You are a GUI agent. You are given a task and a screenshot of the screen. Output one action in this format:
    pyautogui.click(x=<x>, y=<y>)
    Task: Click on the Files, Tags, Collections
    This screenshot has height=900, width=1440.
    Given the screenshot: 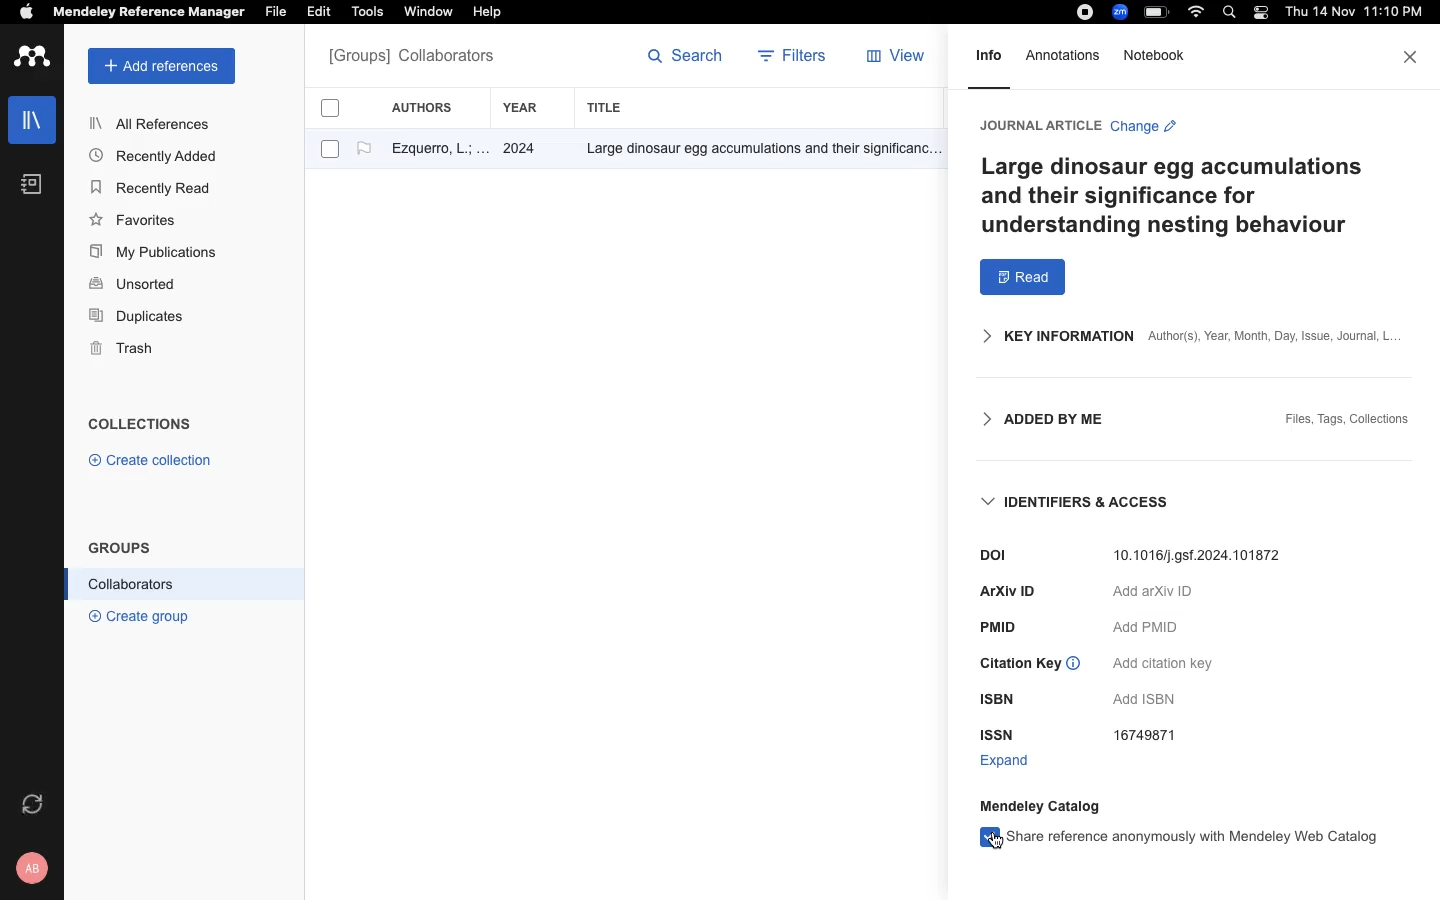 What is the action you would take?
    pyautogui.click(x=1348, y=421)
    